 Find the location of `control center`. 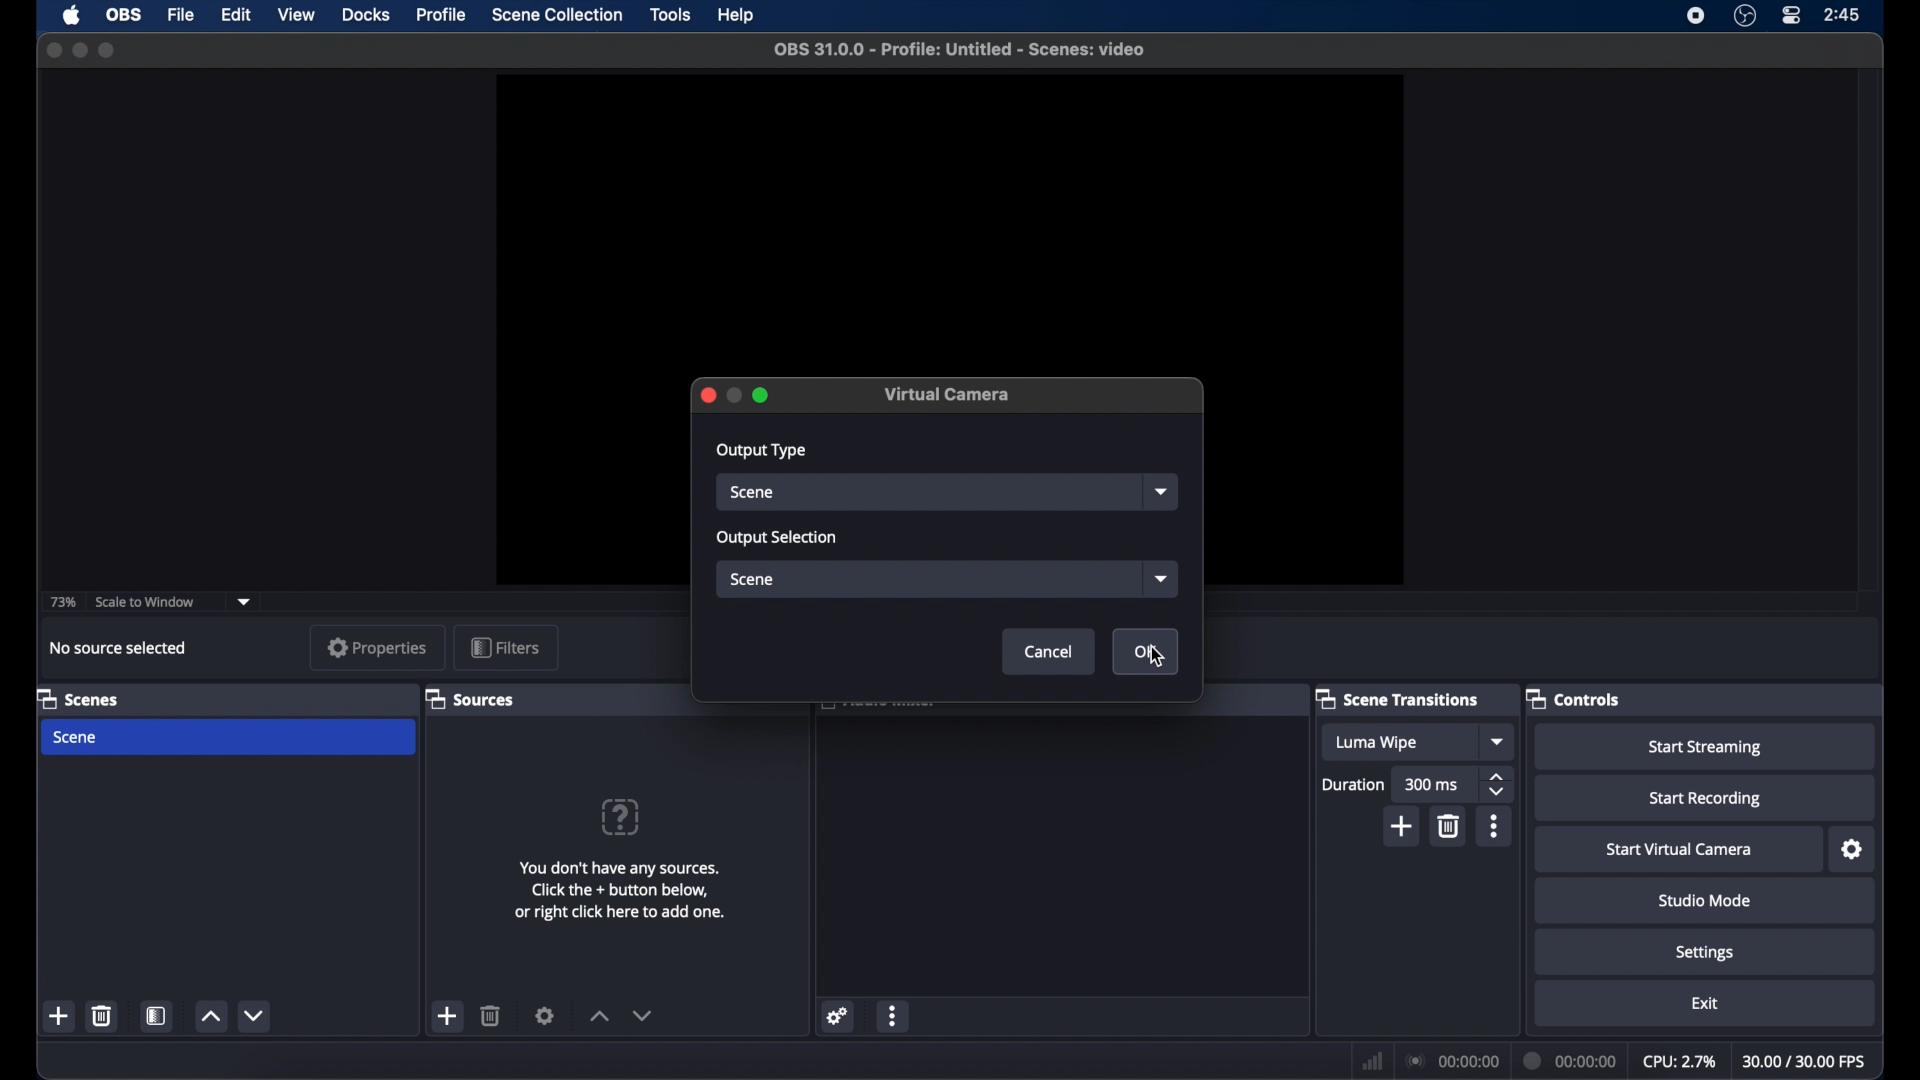

control center is located at coordinates (1793, 16).